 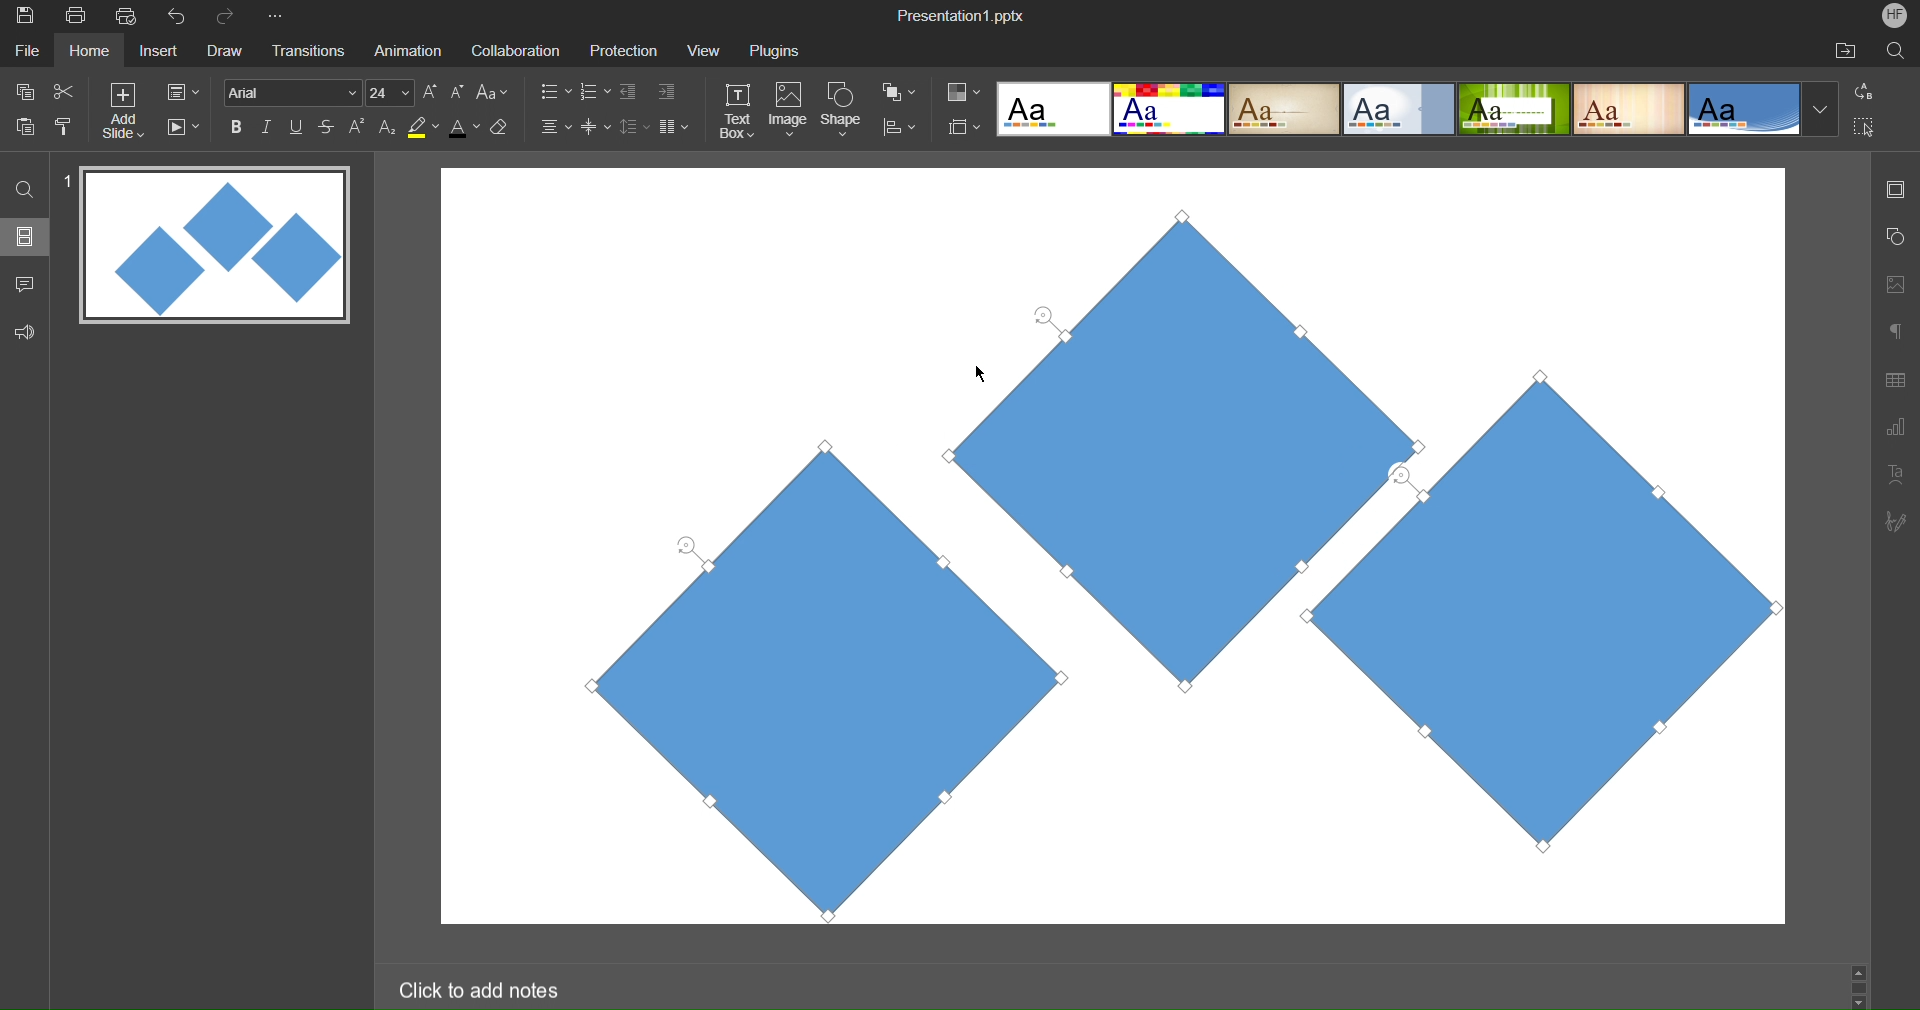 What do you see at coordinates (597, 126) in the screenshot?
I see `Vertical Align` at bounding box center [597, 126].